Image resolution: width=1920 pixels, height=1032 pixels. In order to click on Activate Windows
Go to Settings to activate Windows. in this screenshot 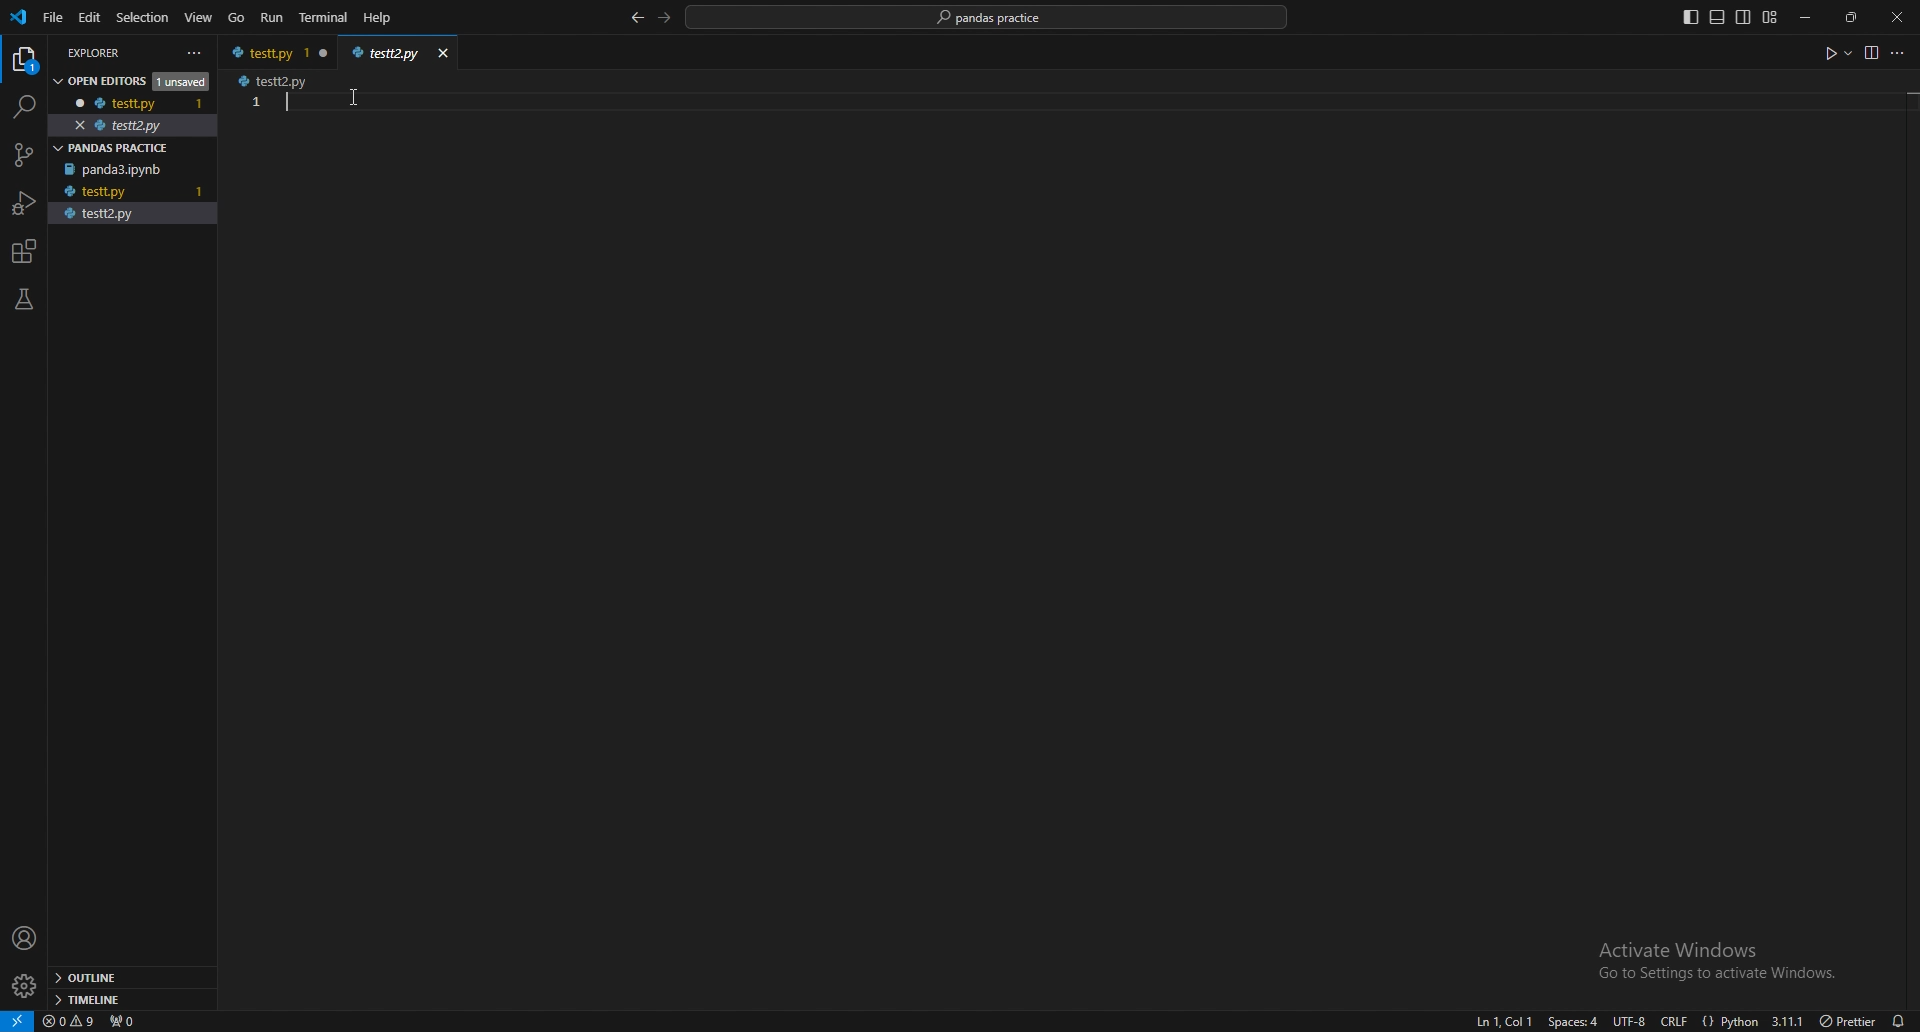, I will do `click(1710, 959)`.